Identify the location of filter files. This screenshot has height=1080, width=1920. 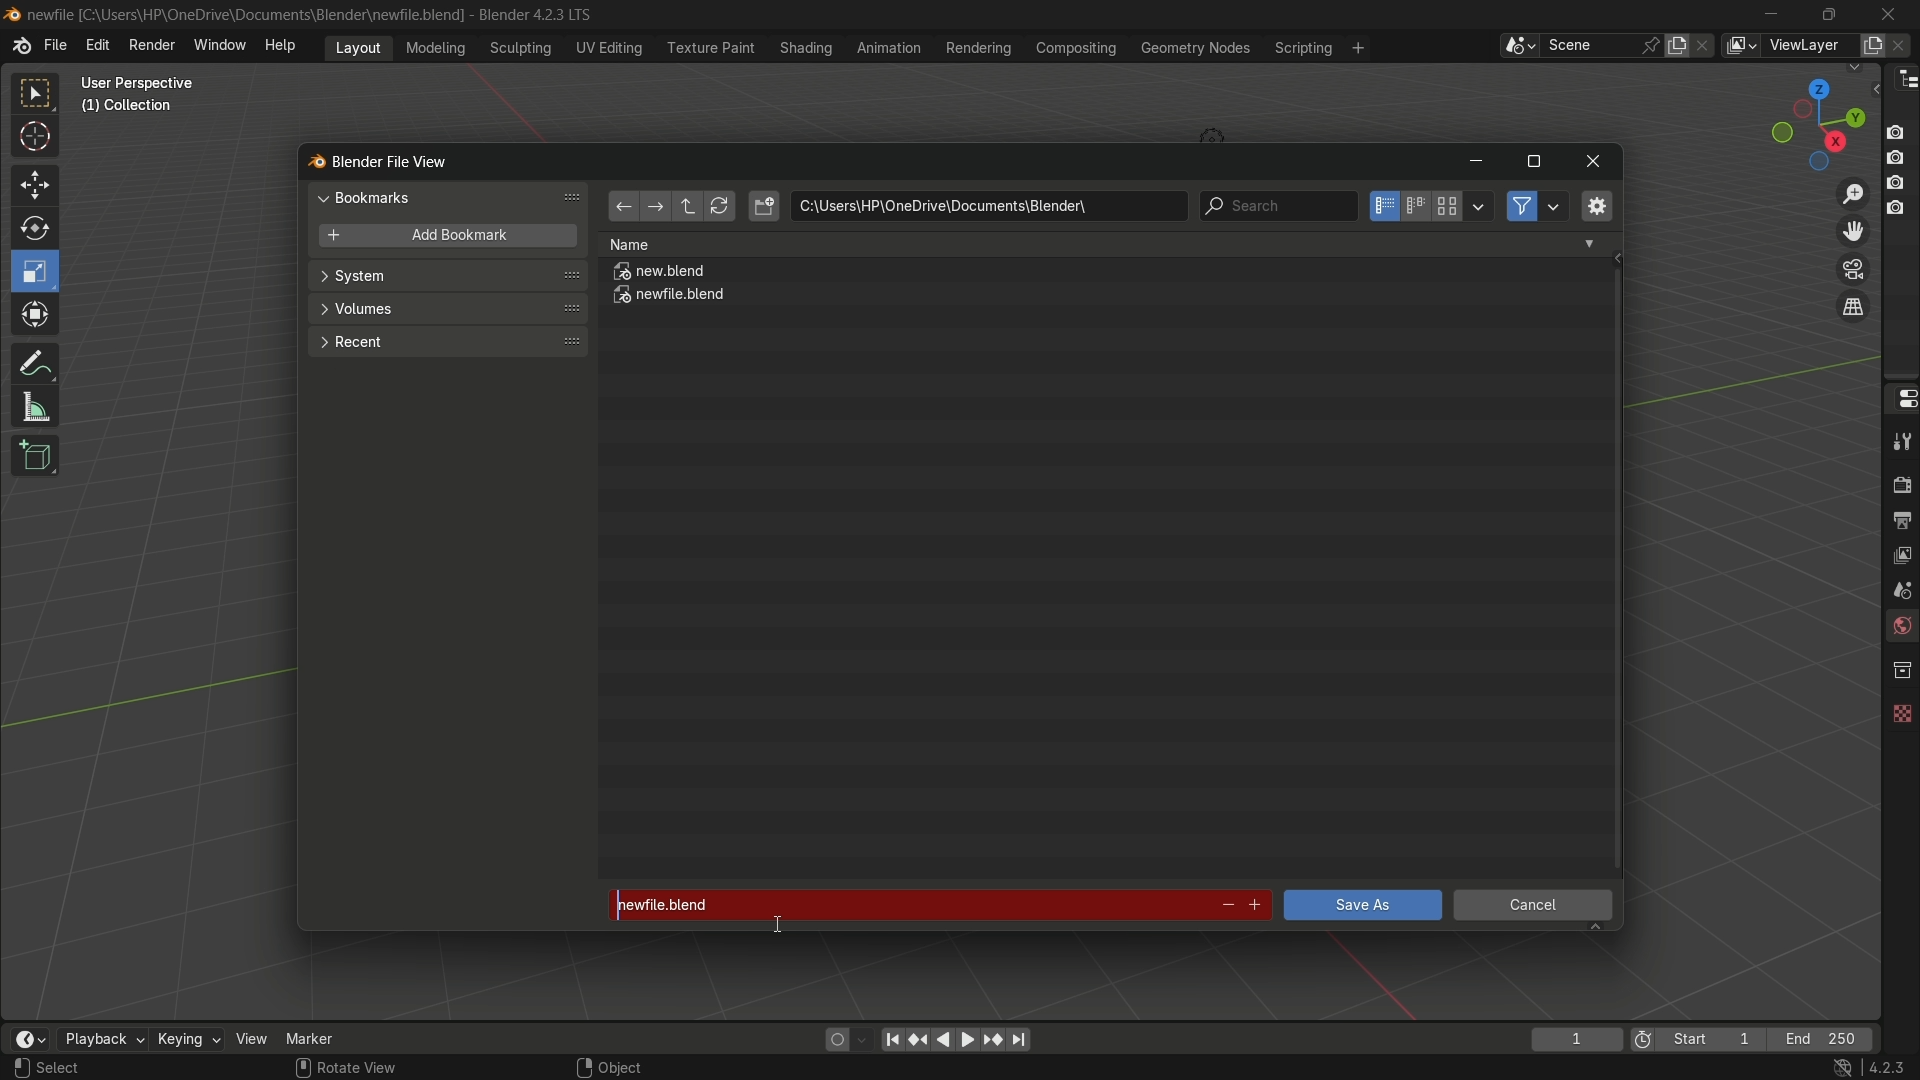
(1521, 206).